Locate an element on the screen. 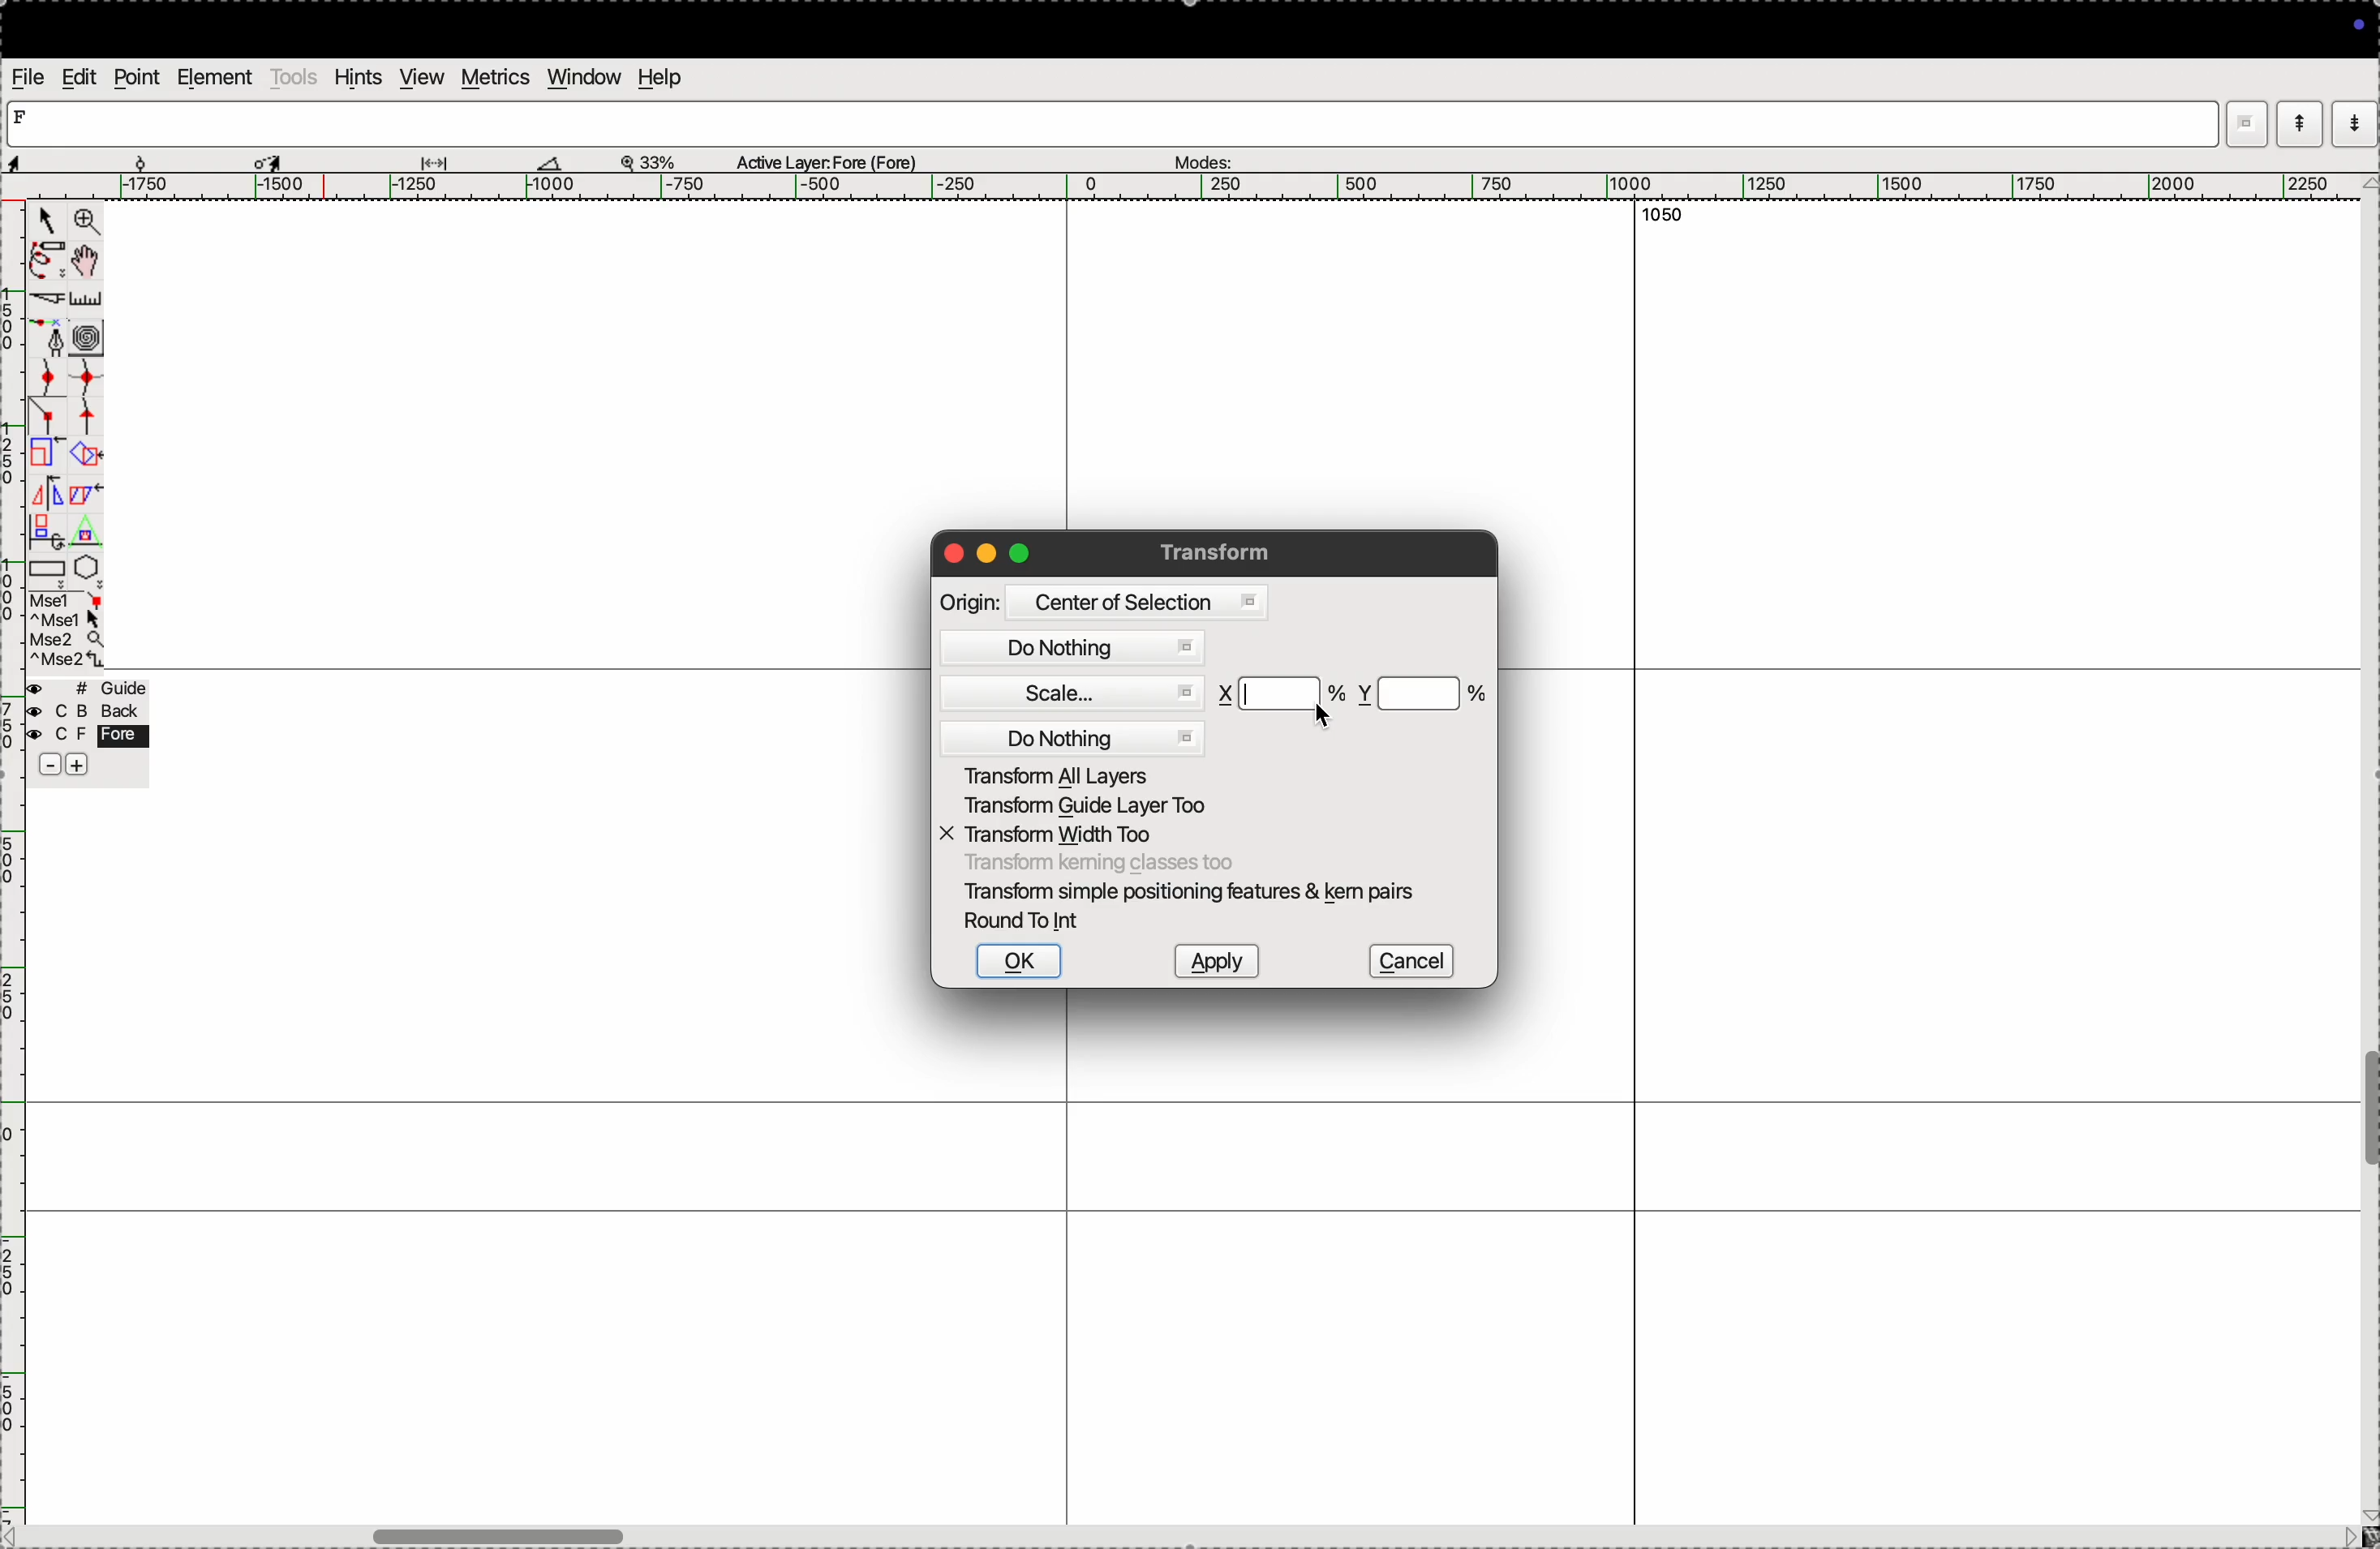 This screenshot has width=2380, height=1549. maximize is located at coordinates (1019, 552).